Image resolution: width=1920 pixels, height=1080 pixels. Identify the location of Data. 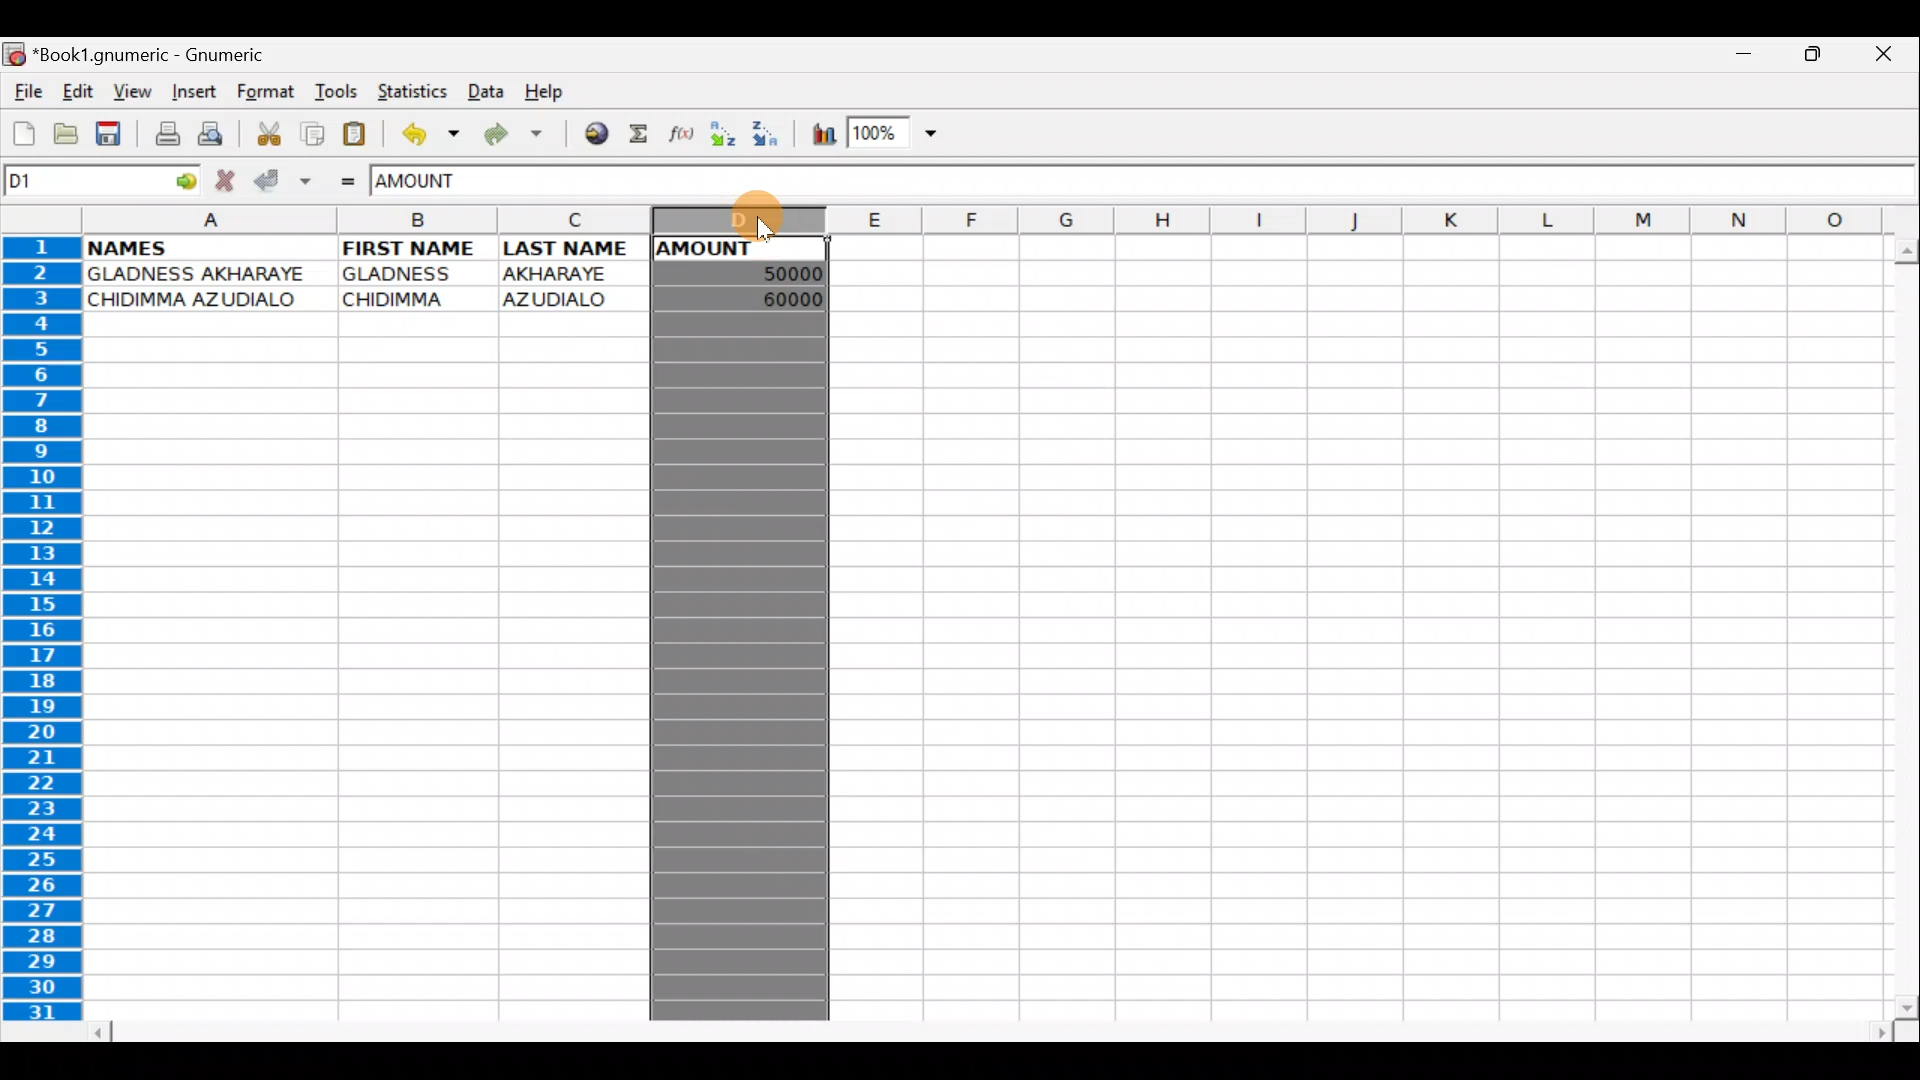
(485, 90).